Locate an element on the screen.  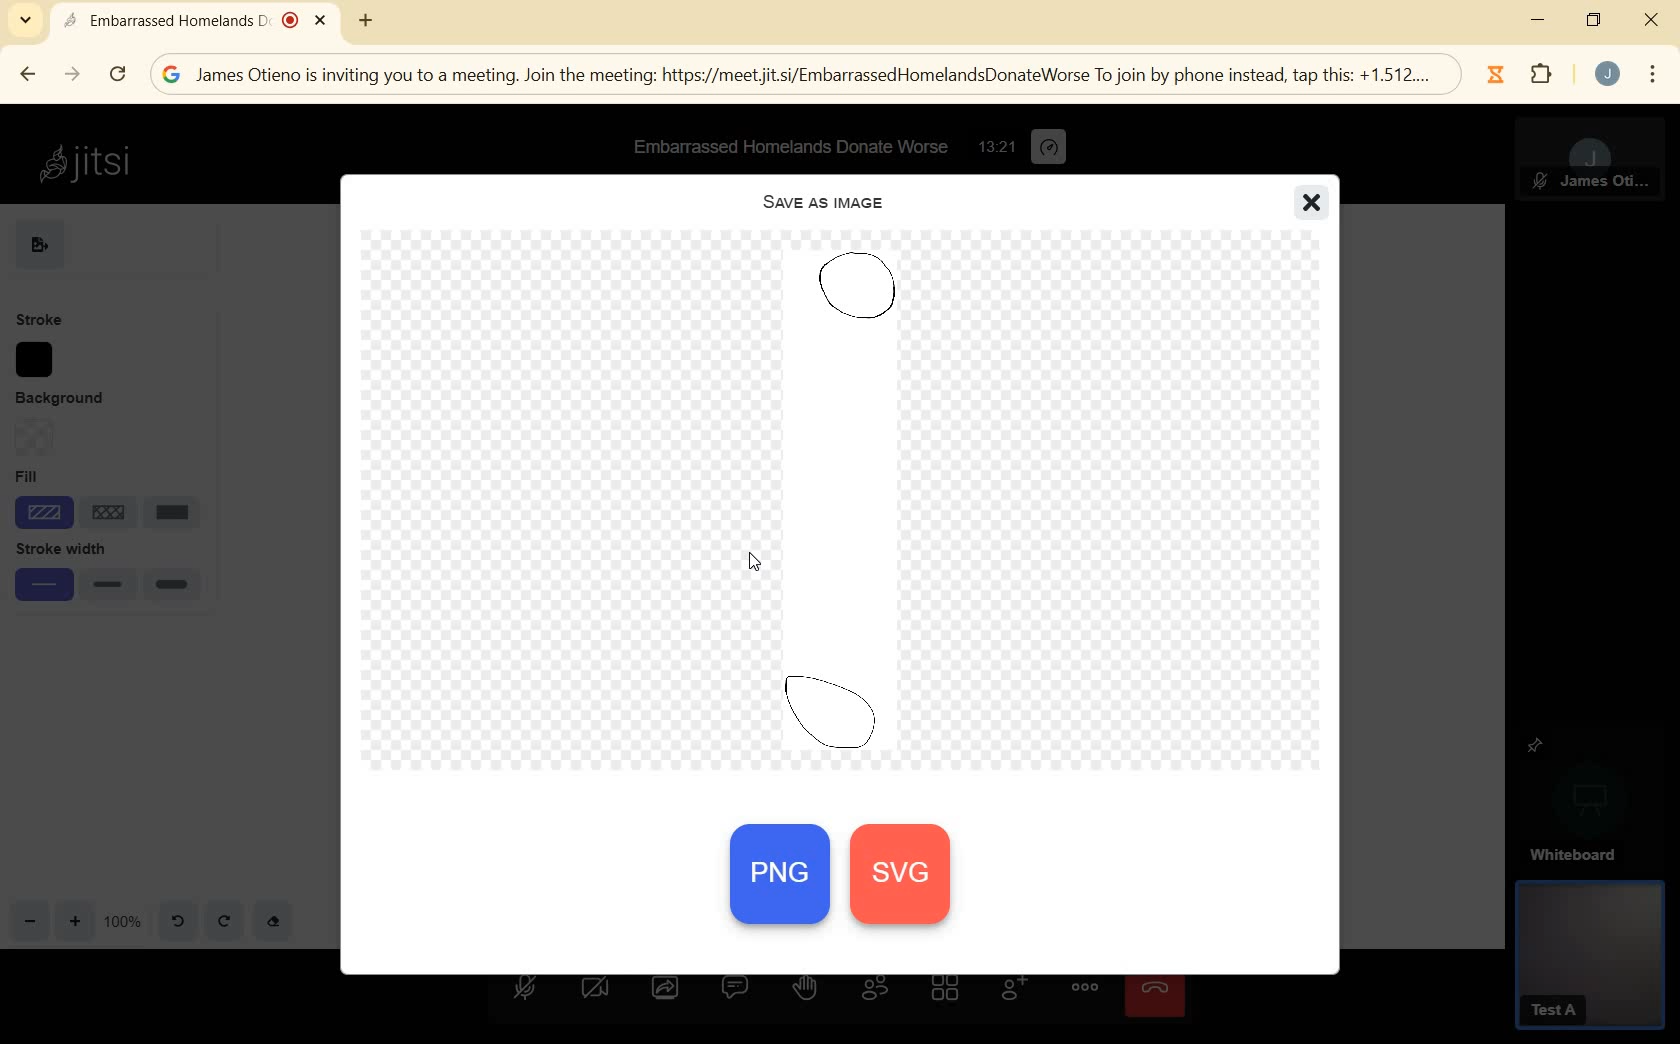
stroke color is located at coordinates (40, 361).